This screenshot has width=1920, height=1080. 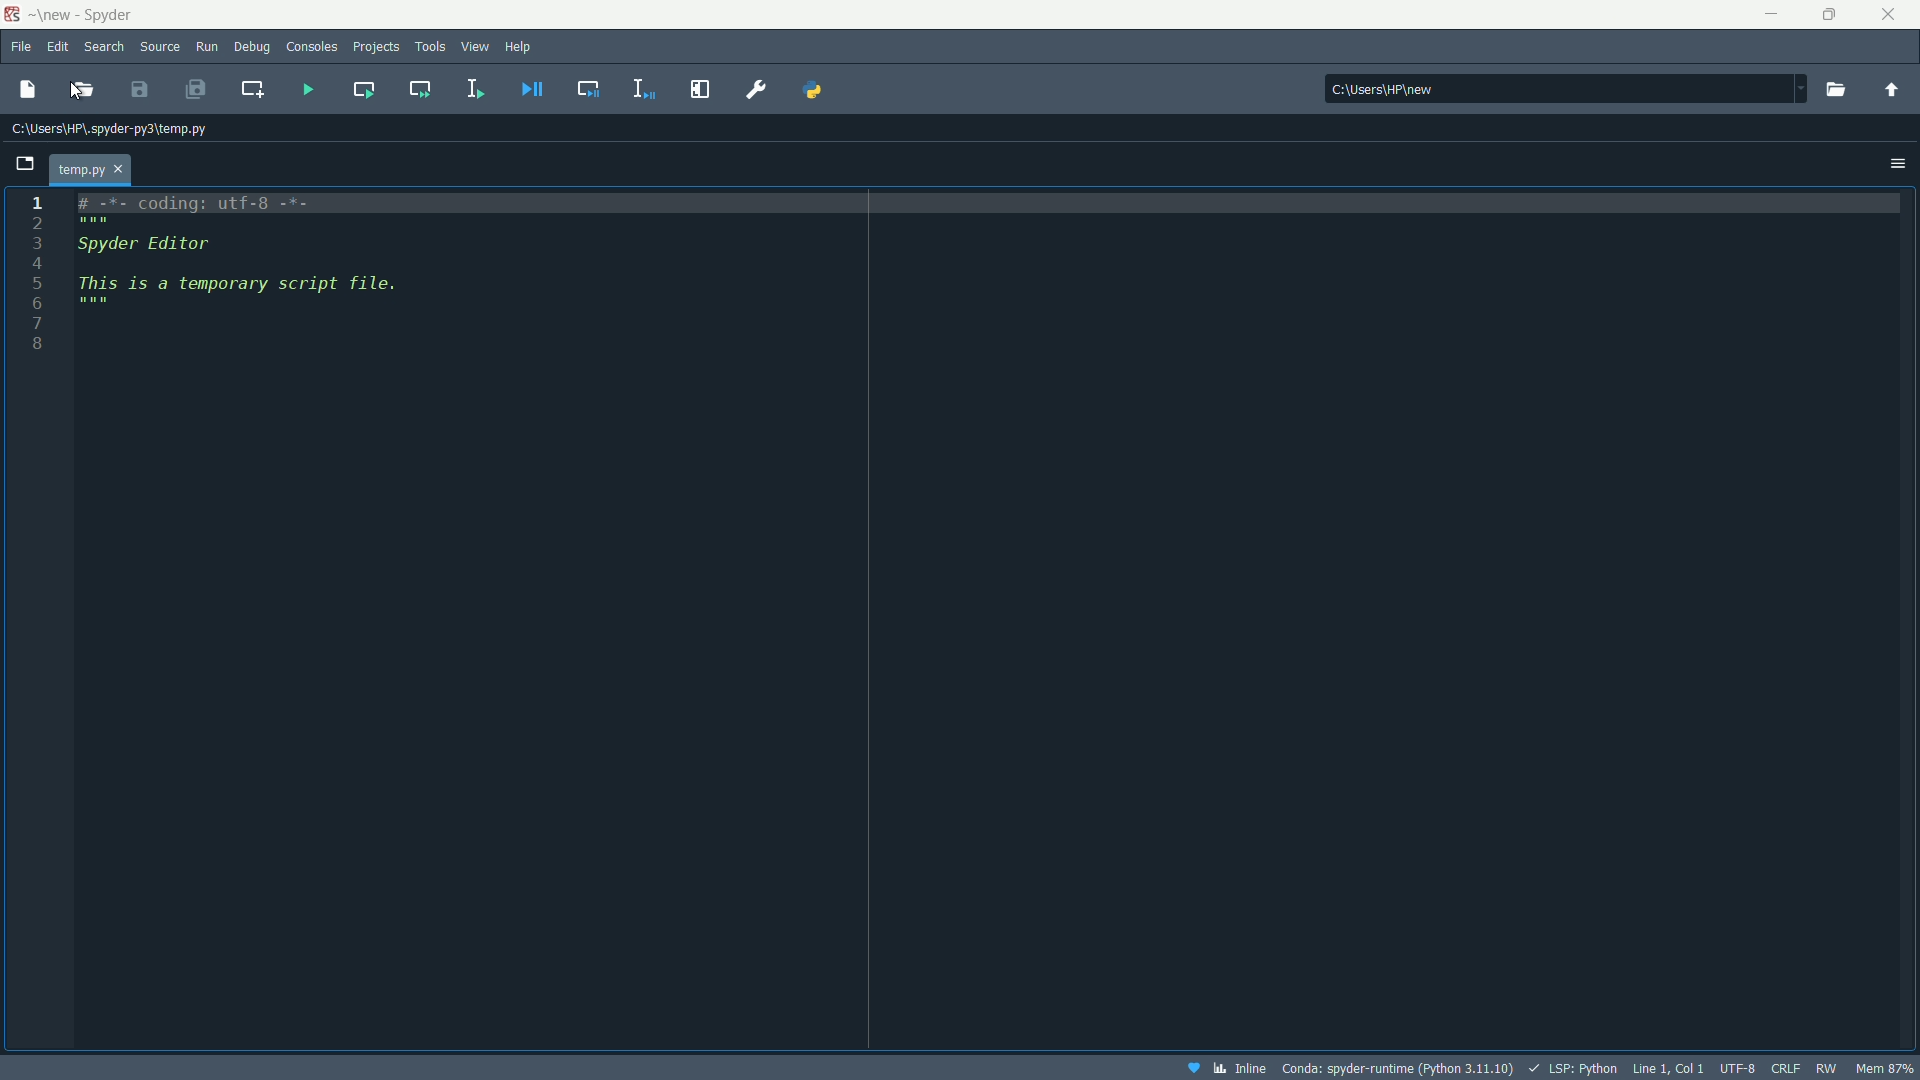 What do you see at coordinates (1573, 1068) in the screenshot?
I see `LSP:Python` at bounding box center [1573, 1068].